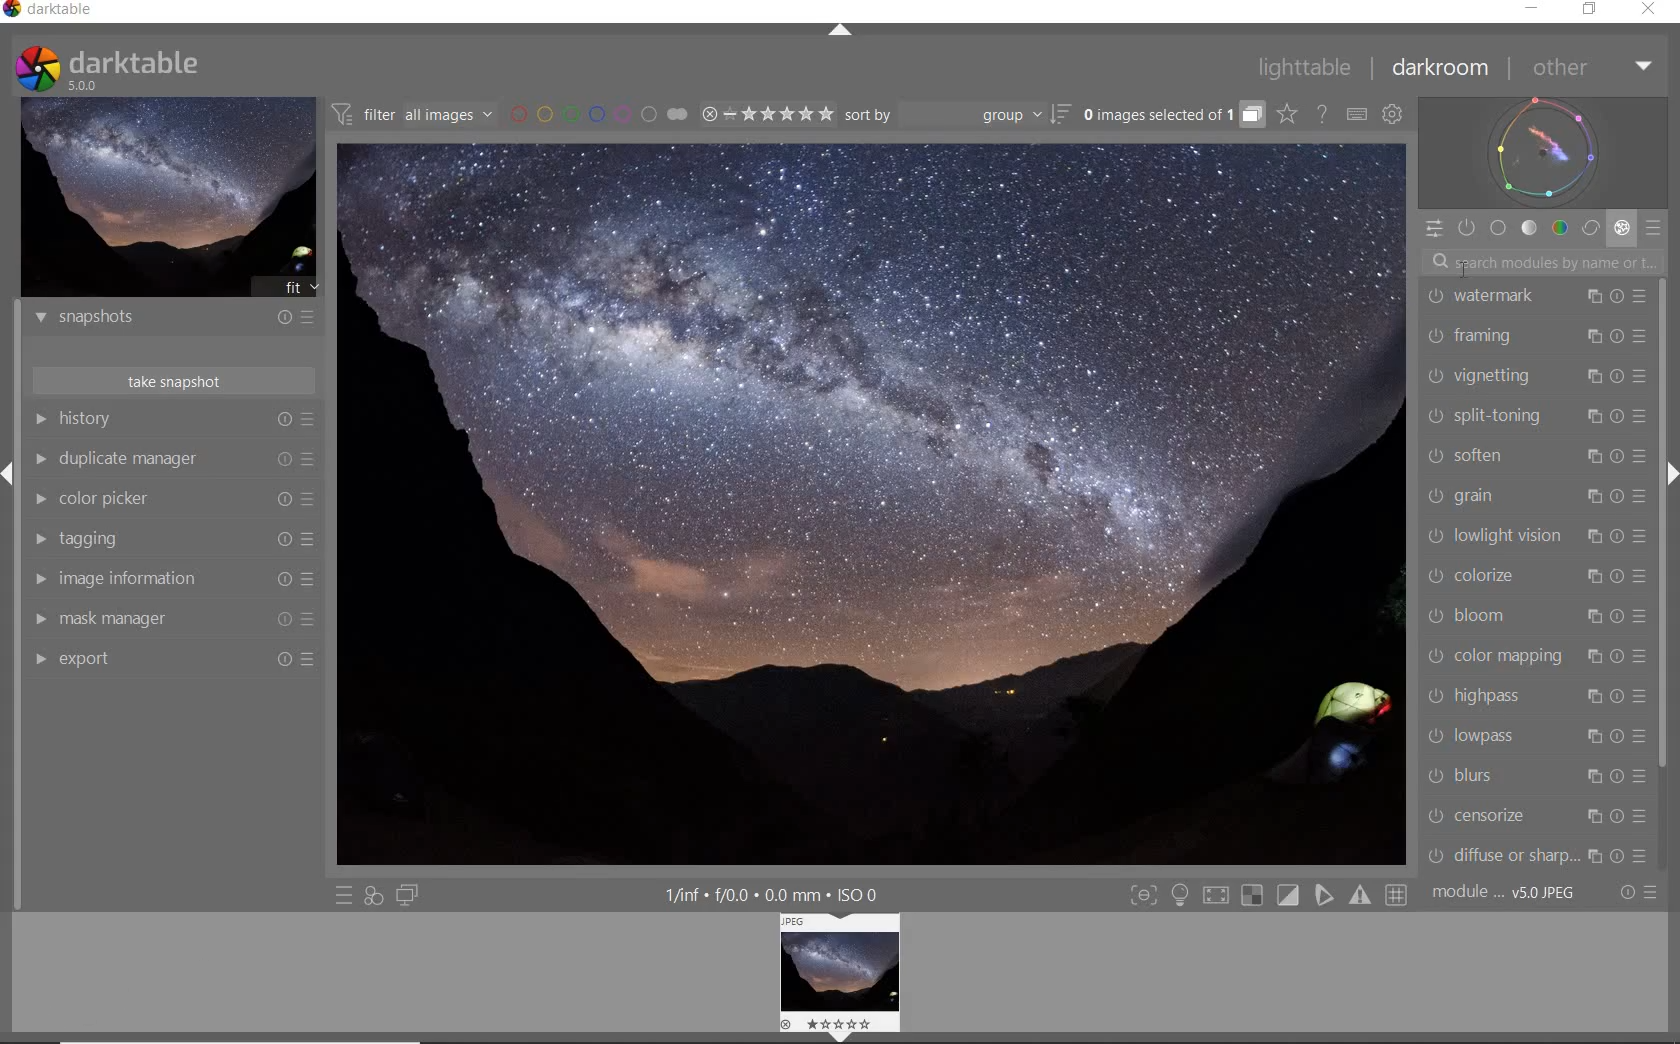  I want to click on IMAGE INFORMATION, so click(42, 579).